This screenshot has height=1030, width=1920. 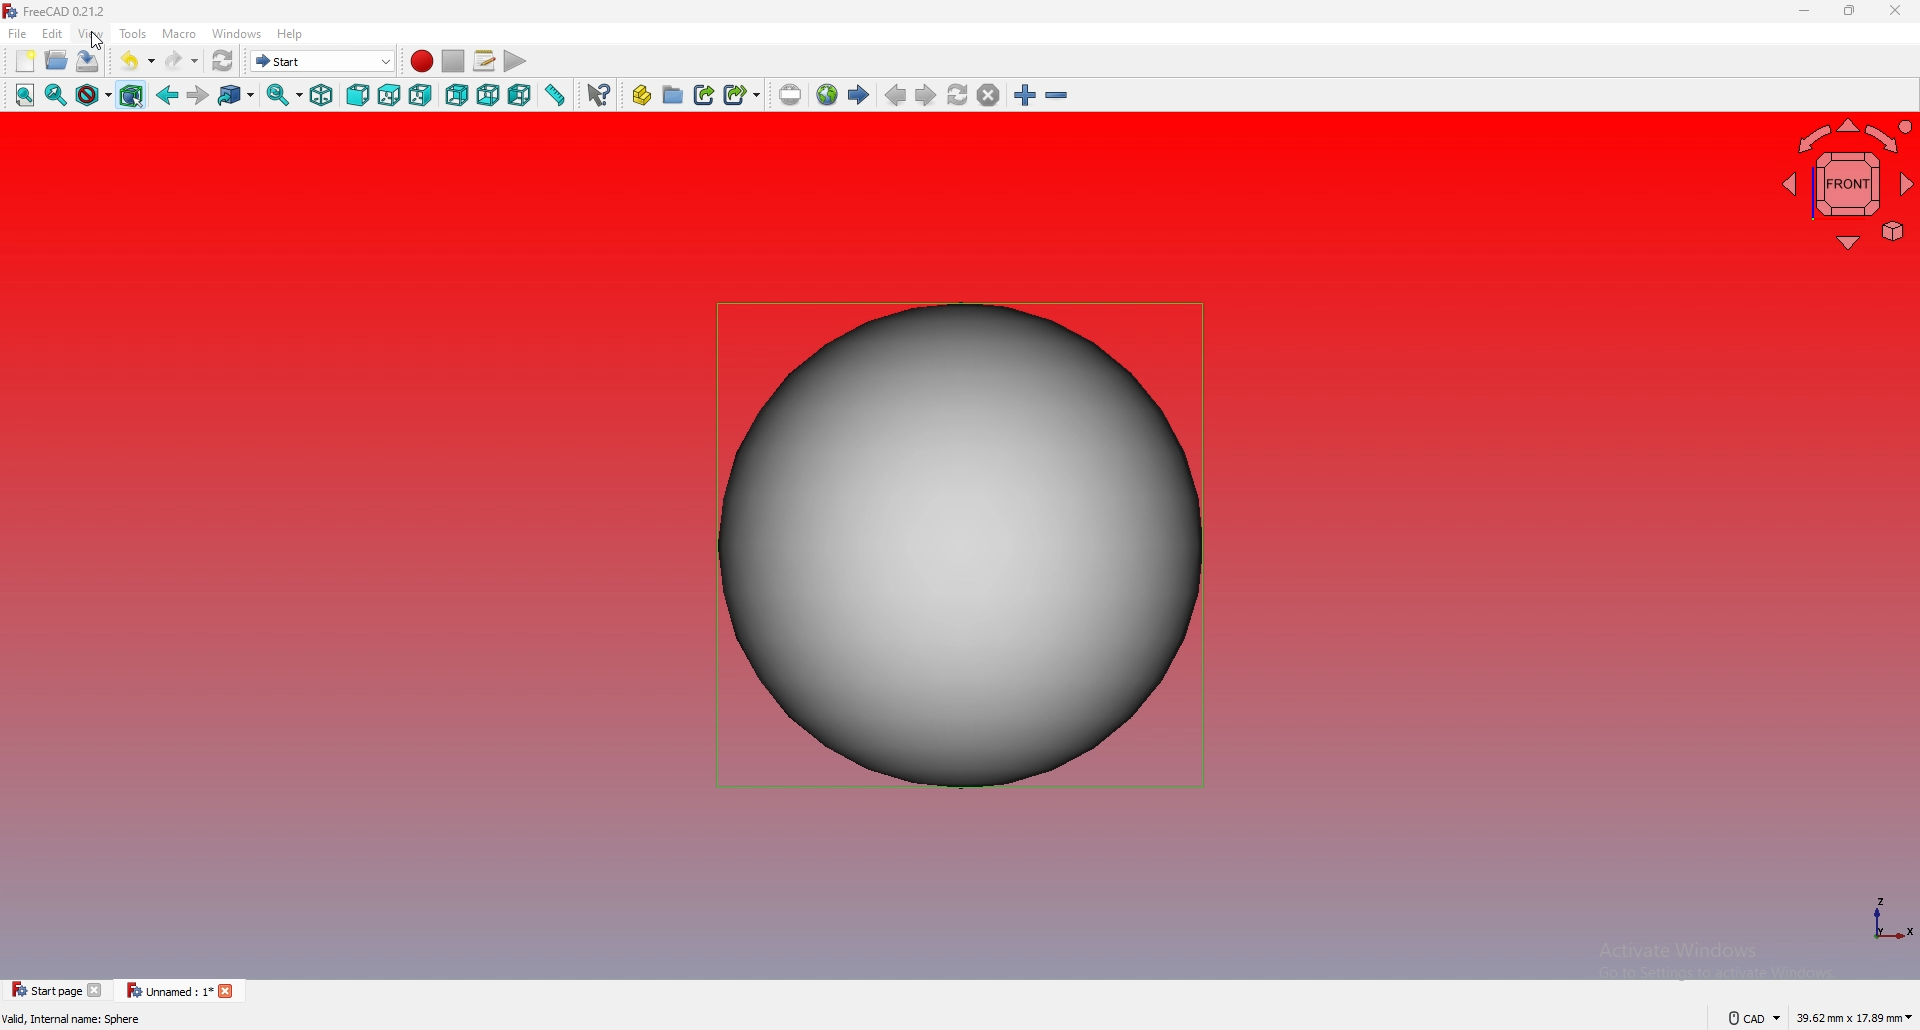 I want to click on set url, so click(x=790, y=95).